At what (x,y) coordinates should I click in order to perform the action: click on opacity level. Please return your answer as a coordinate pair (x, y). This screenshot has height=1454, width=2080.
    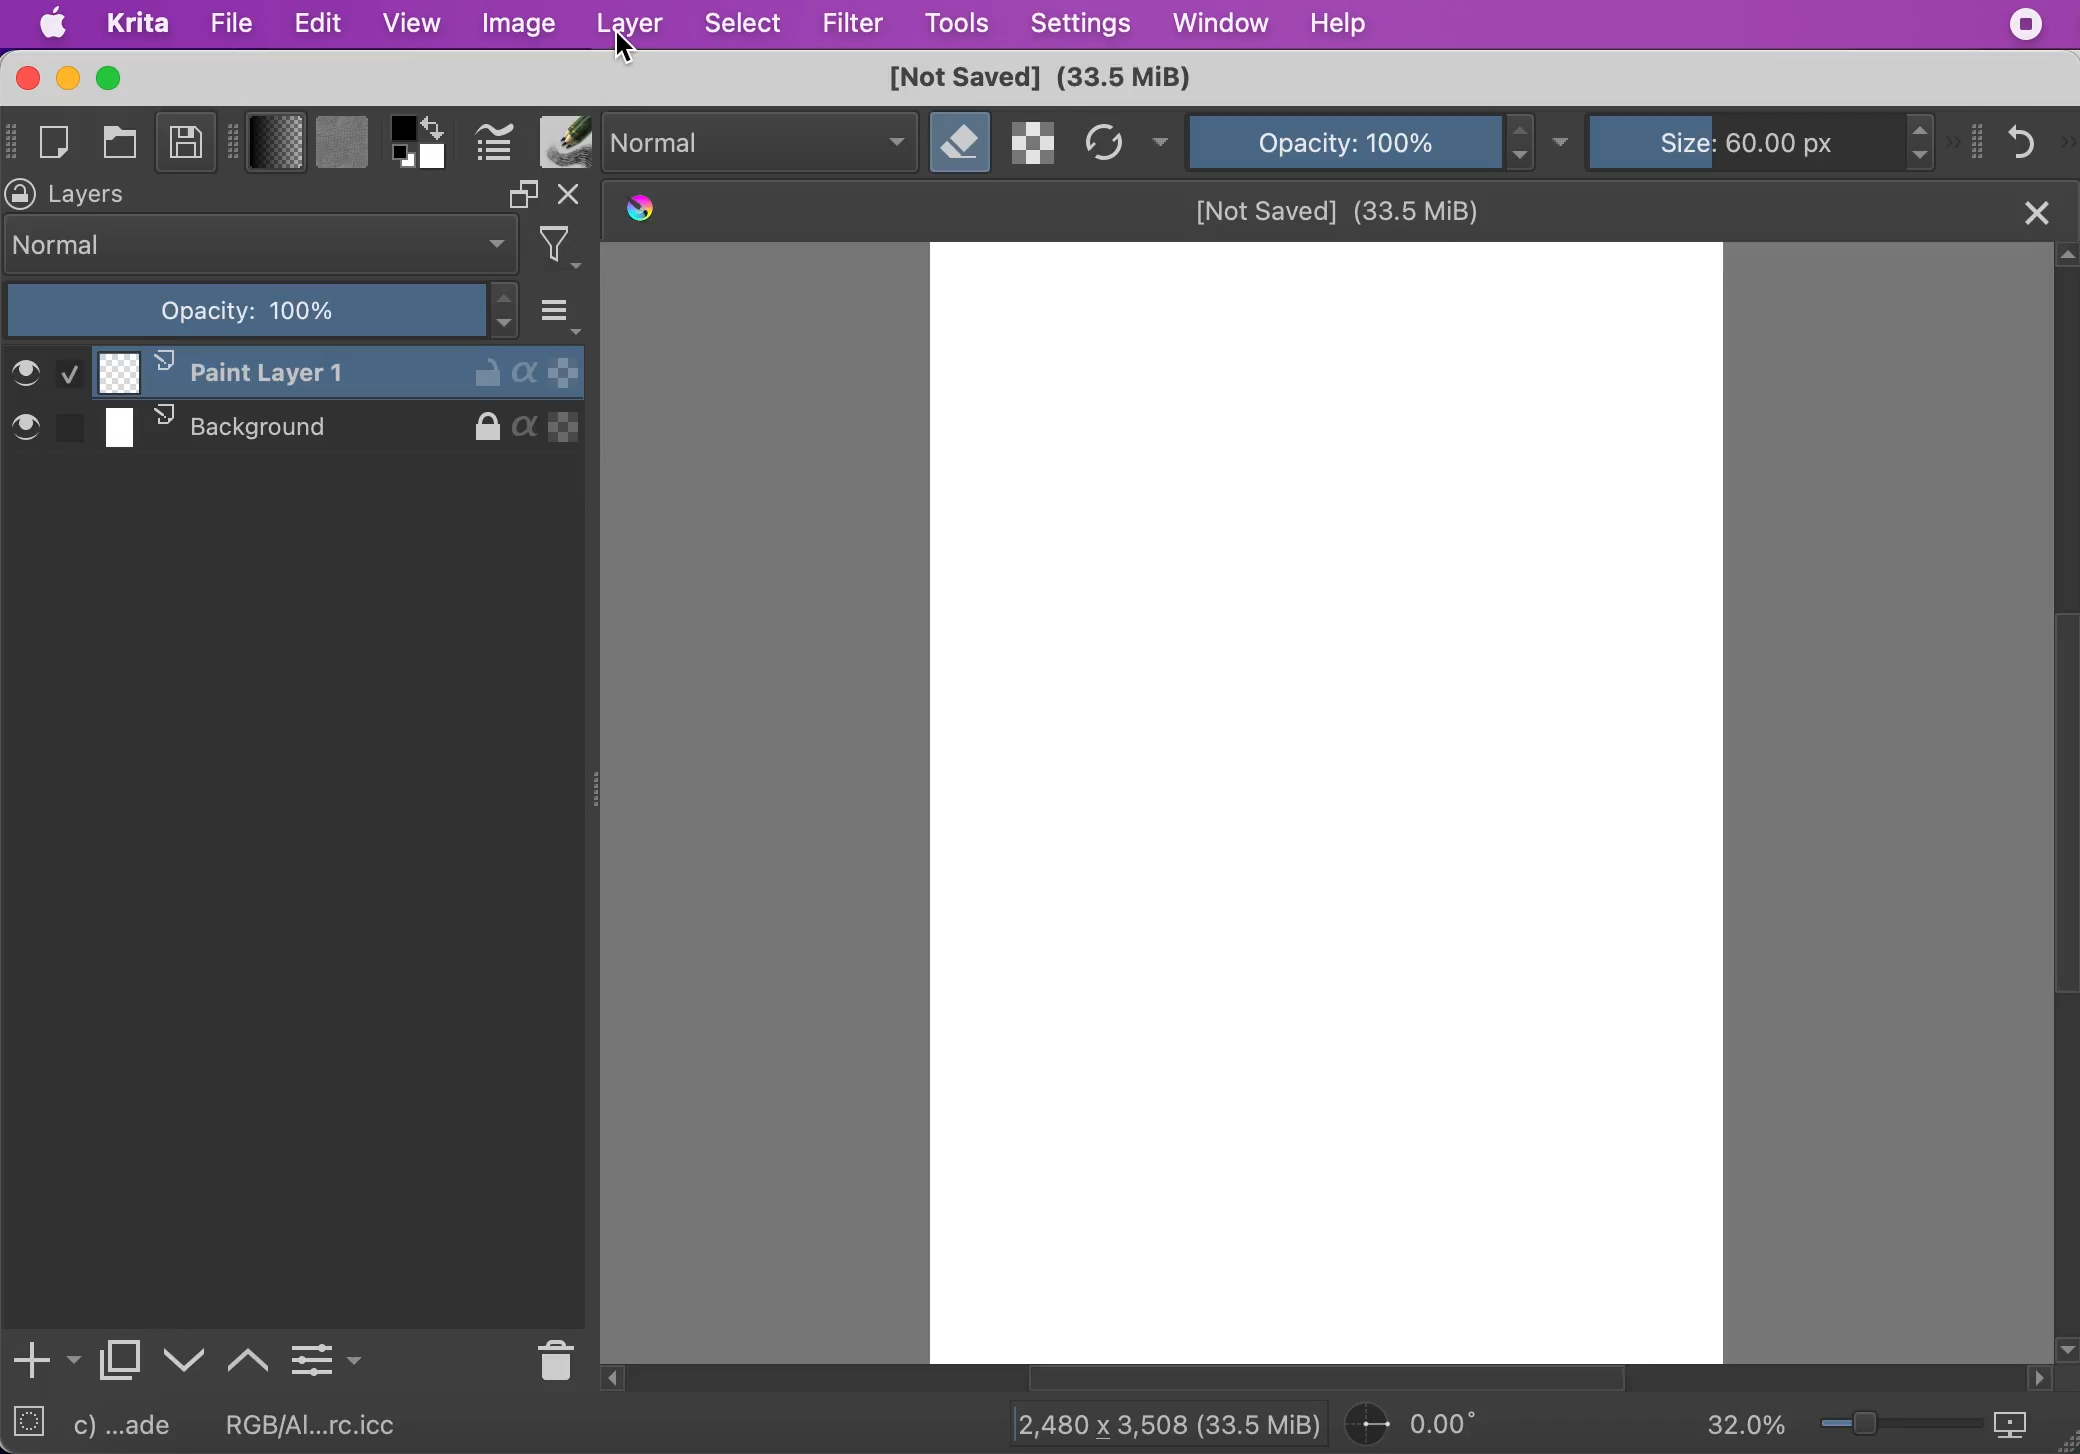
    Looking at the image, I should click on (264, 311).